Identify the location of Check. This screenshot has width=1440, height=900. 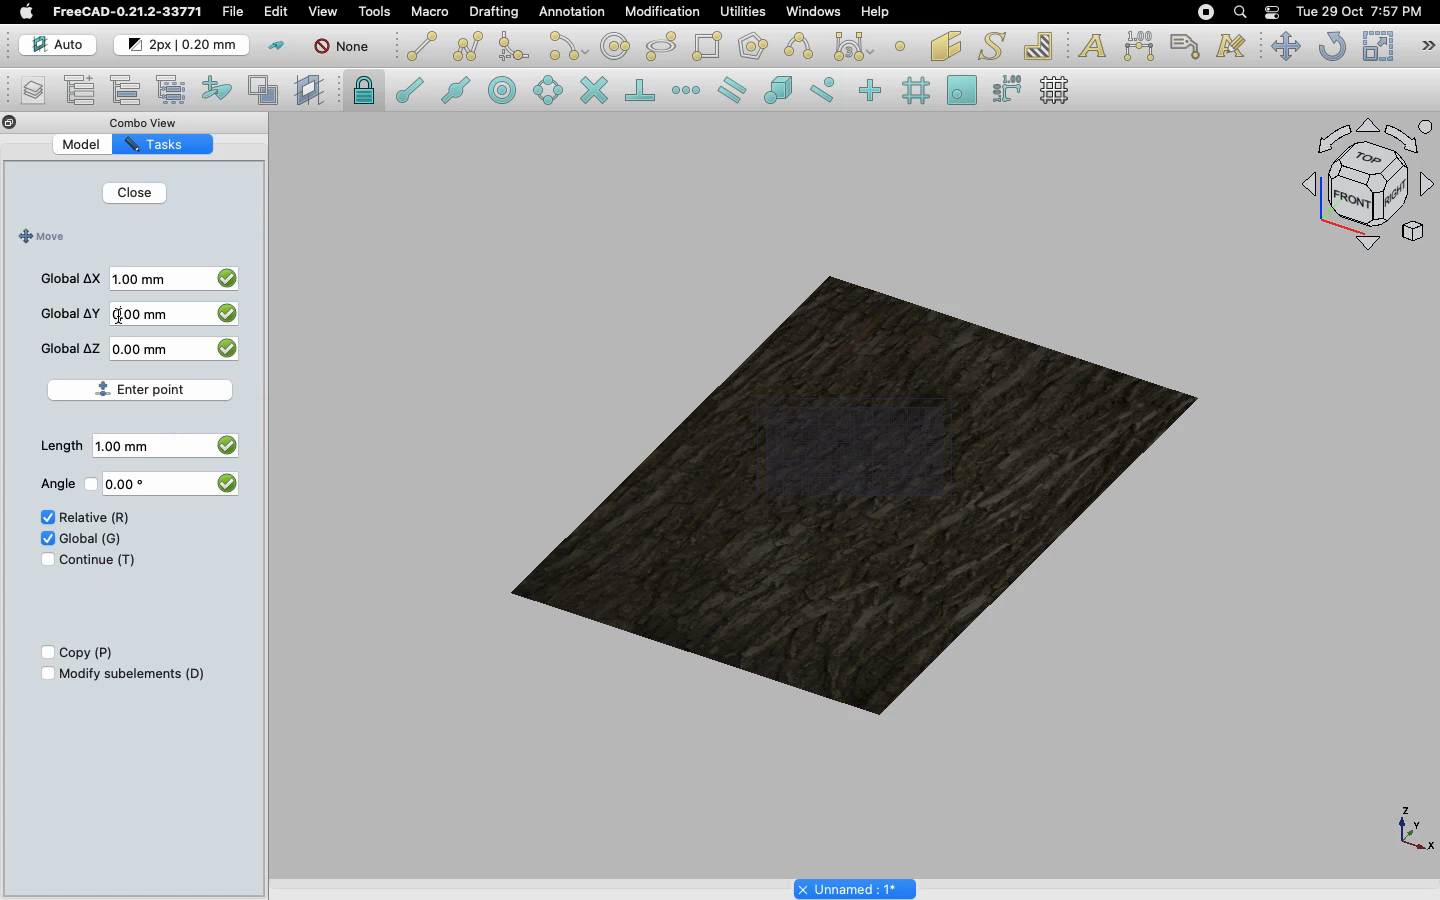
(41, 562).